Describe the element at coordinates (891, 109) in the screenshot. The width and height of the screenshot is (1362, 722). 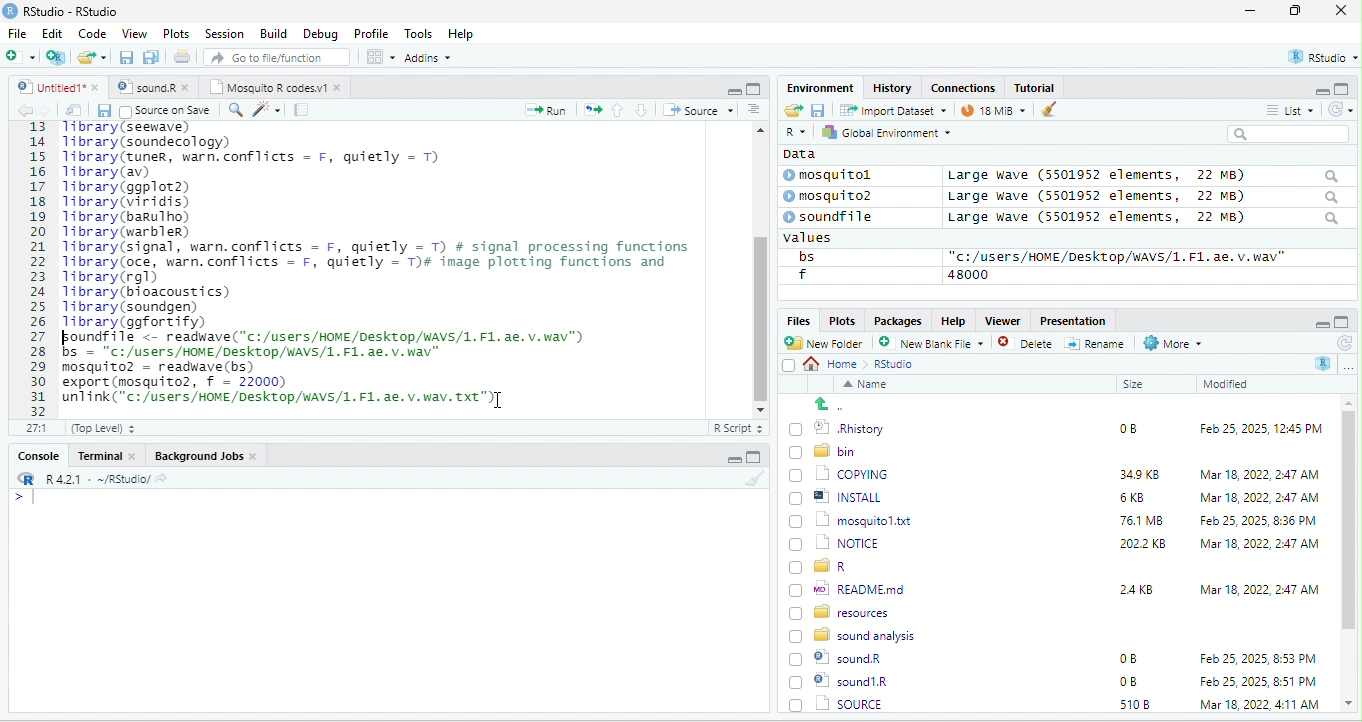
I see `# import Dataset` at that location.